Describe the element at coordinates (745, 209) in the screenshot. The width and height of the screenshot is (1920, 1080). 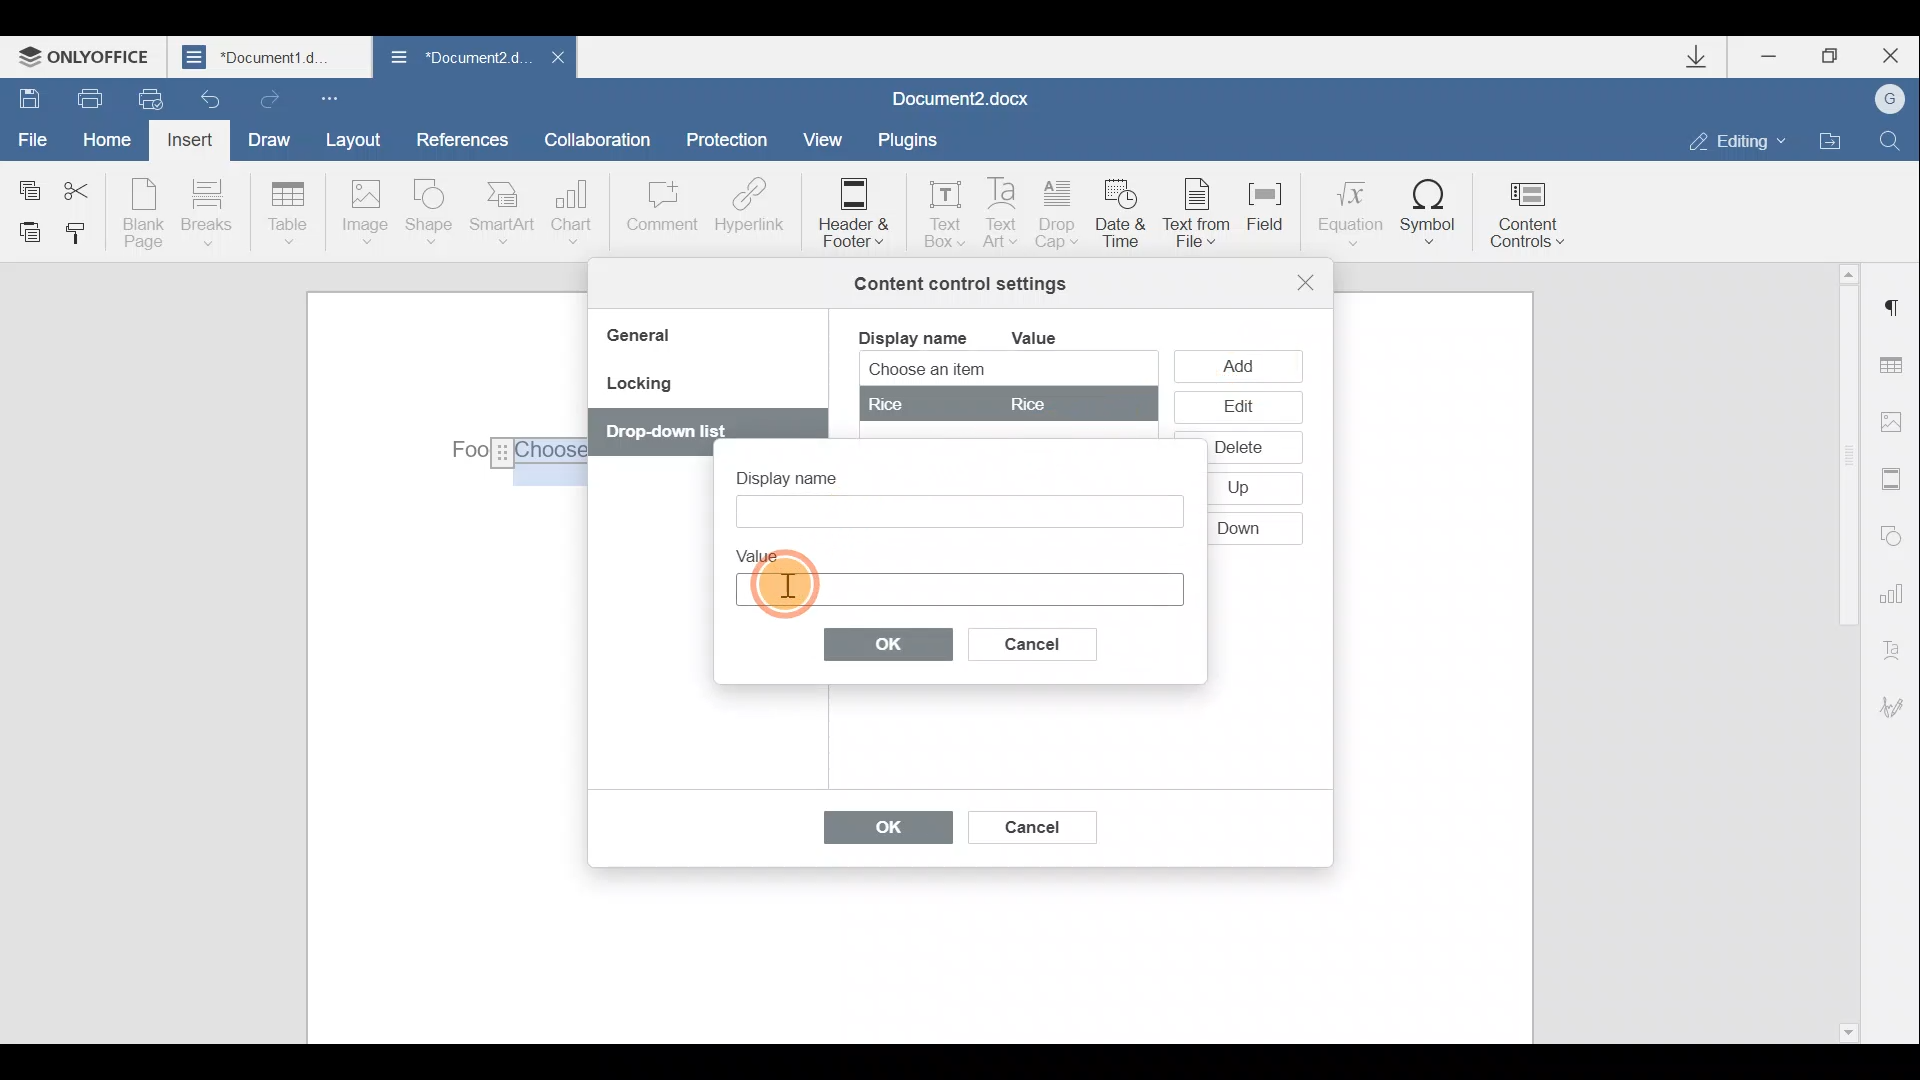
I see `Hyperlink` at that location.